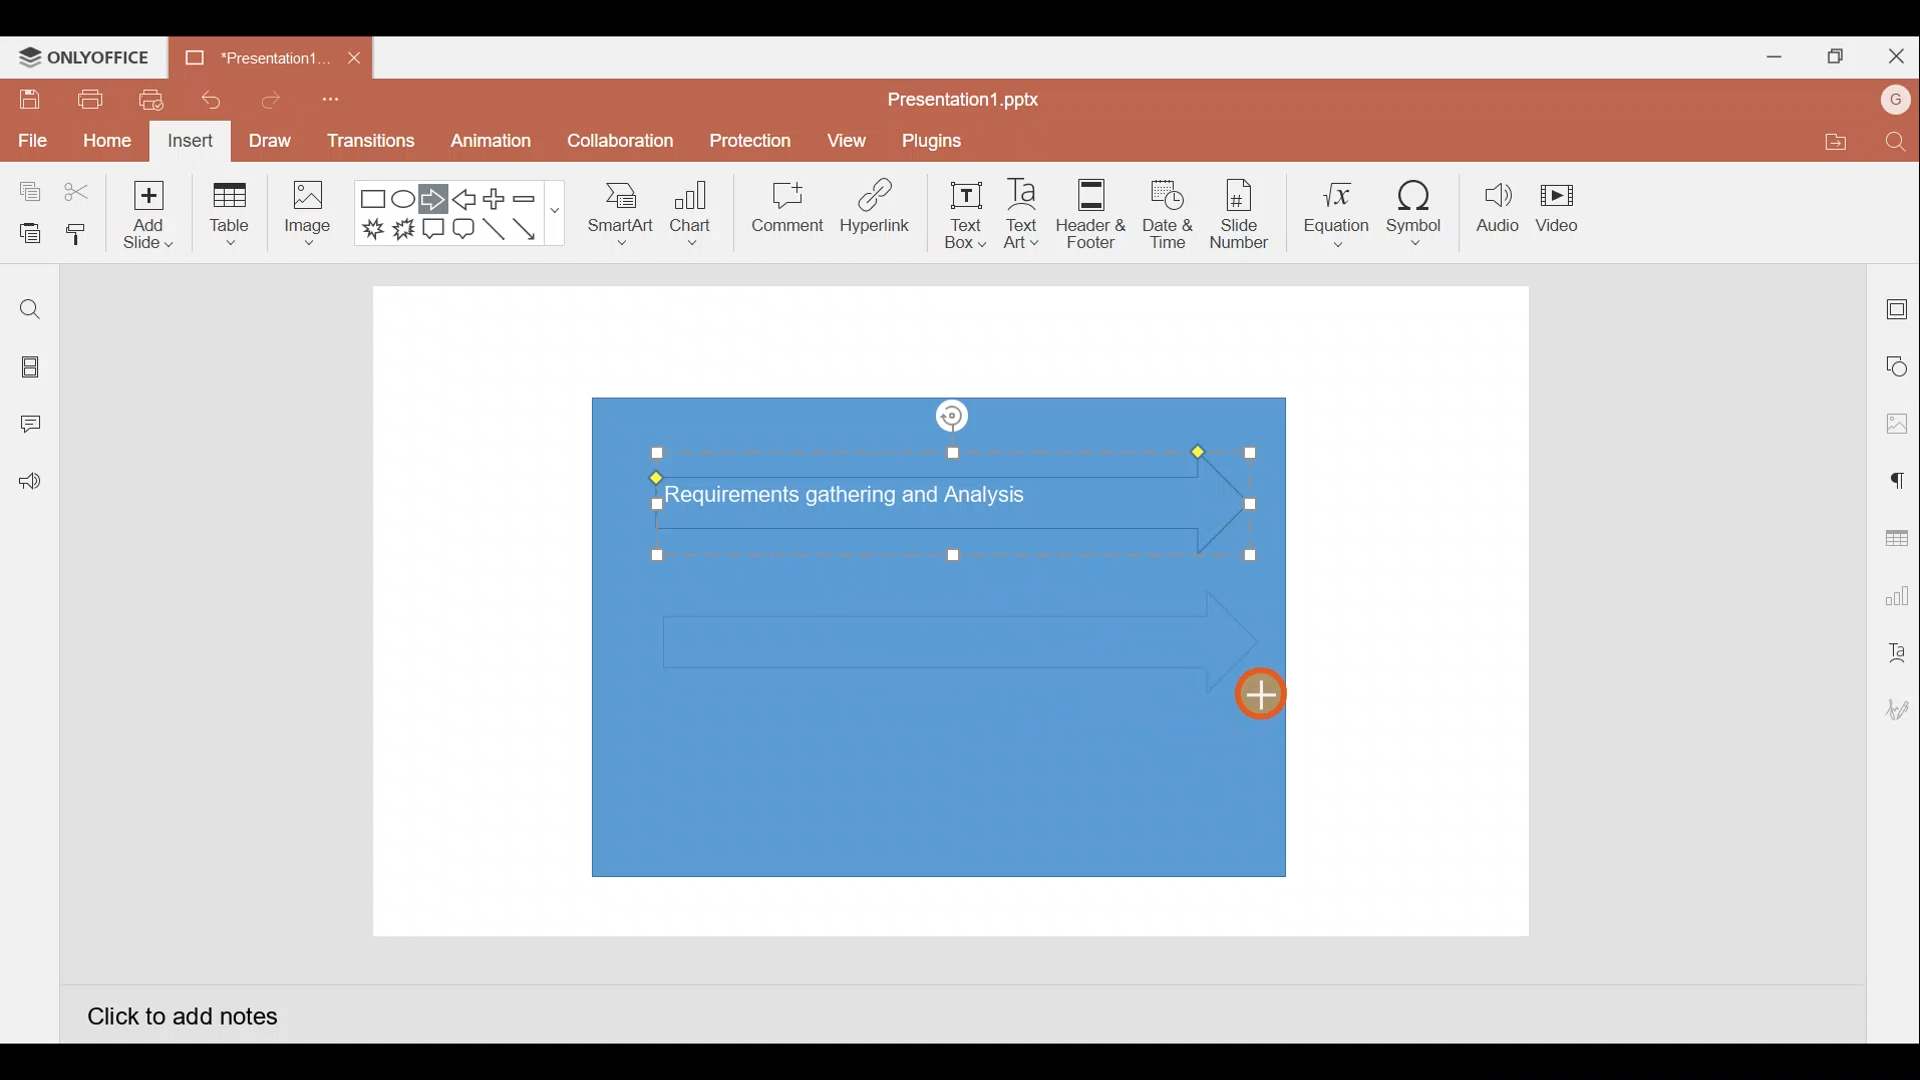  Describe the element at coordinates (1896, 100) in the screenshot. I see `Account name` at that location.